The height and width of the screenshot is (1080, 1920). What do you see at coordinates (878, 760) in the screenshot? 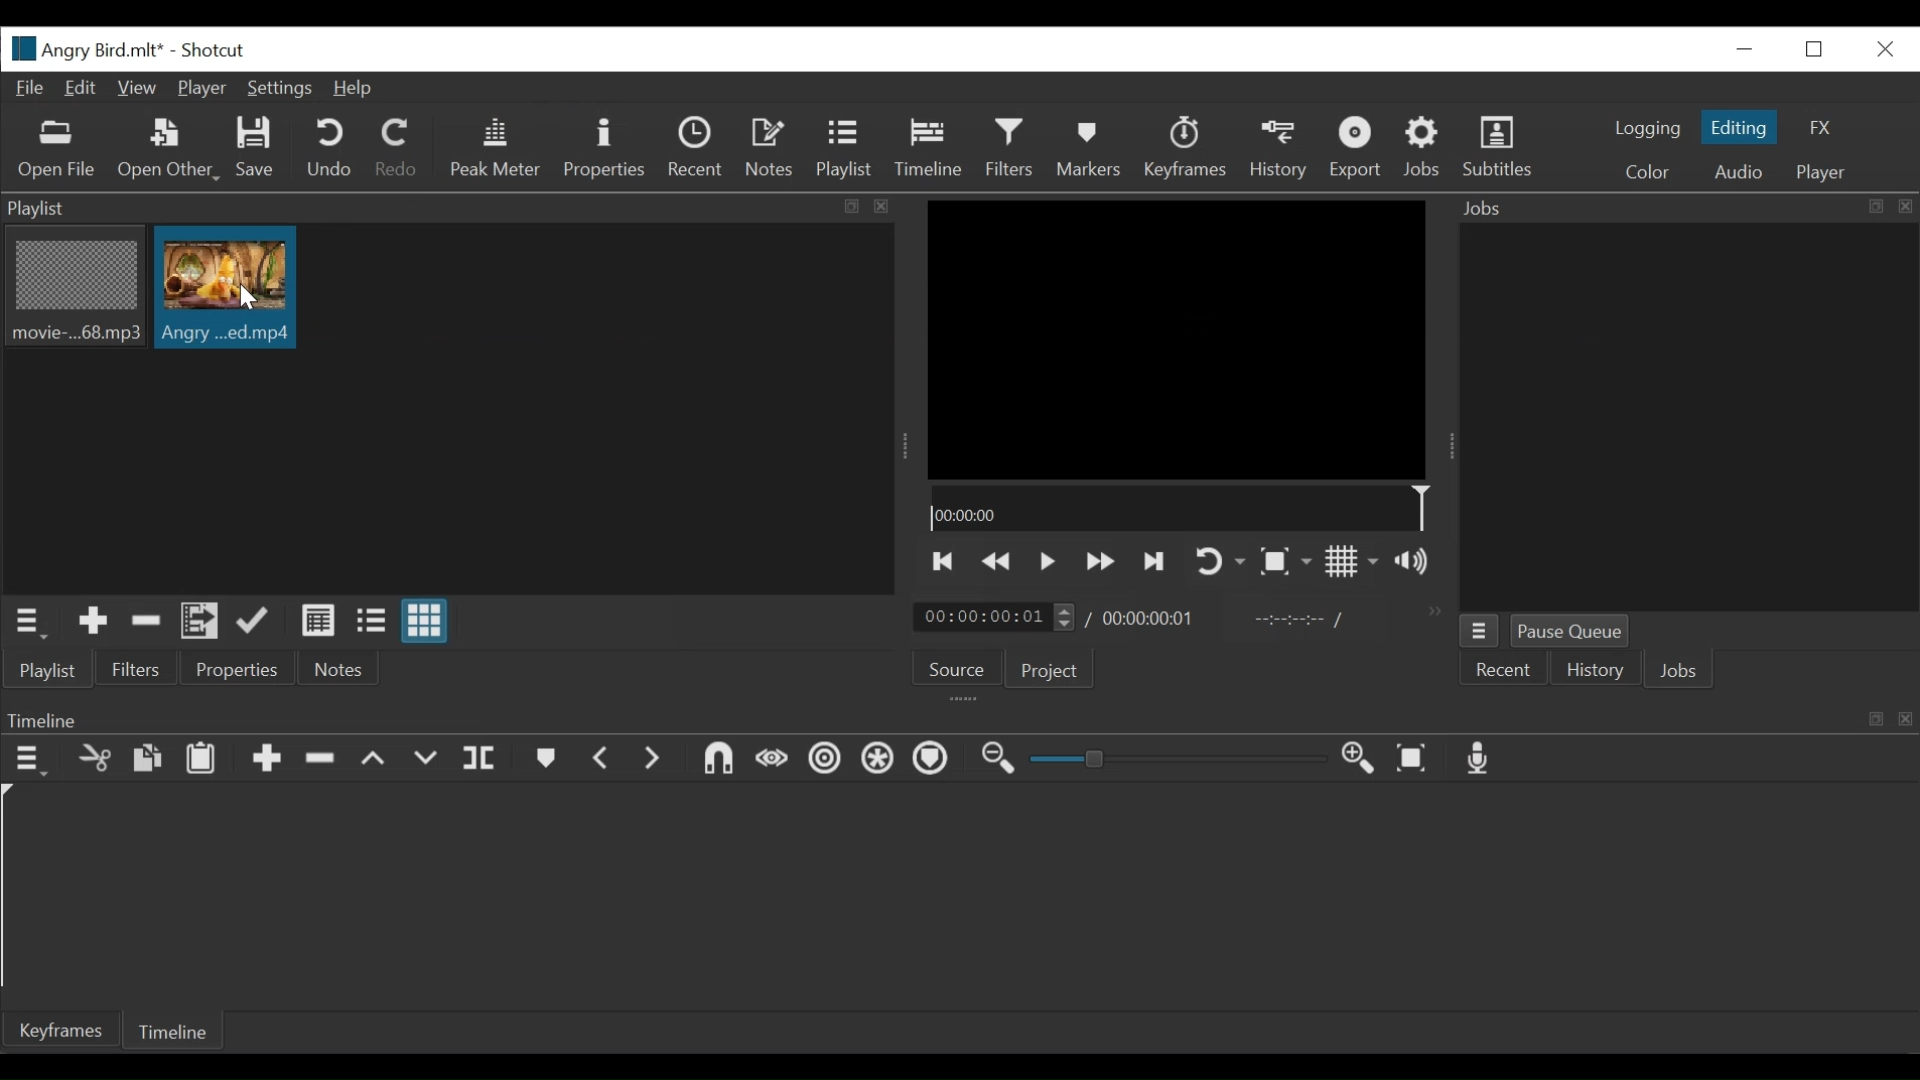
I see `Ripple all tracks` at bounding box center [878, 760].